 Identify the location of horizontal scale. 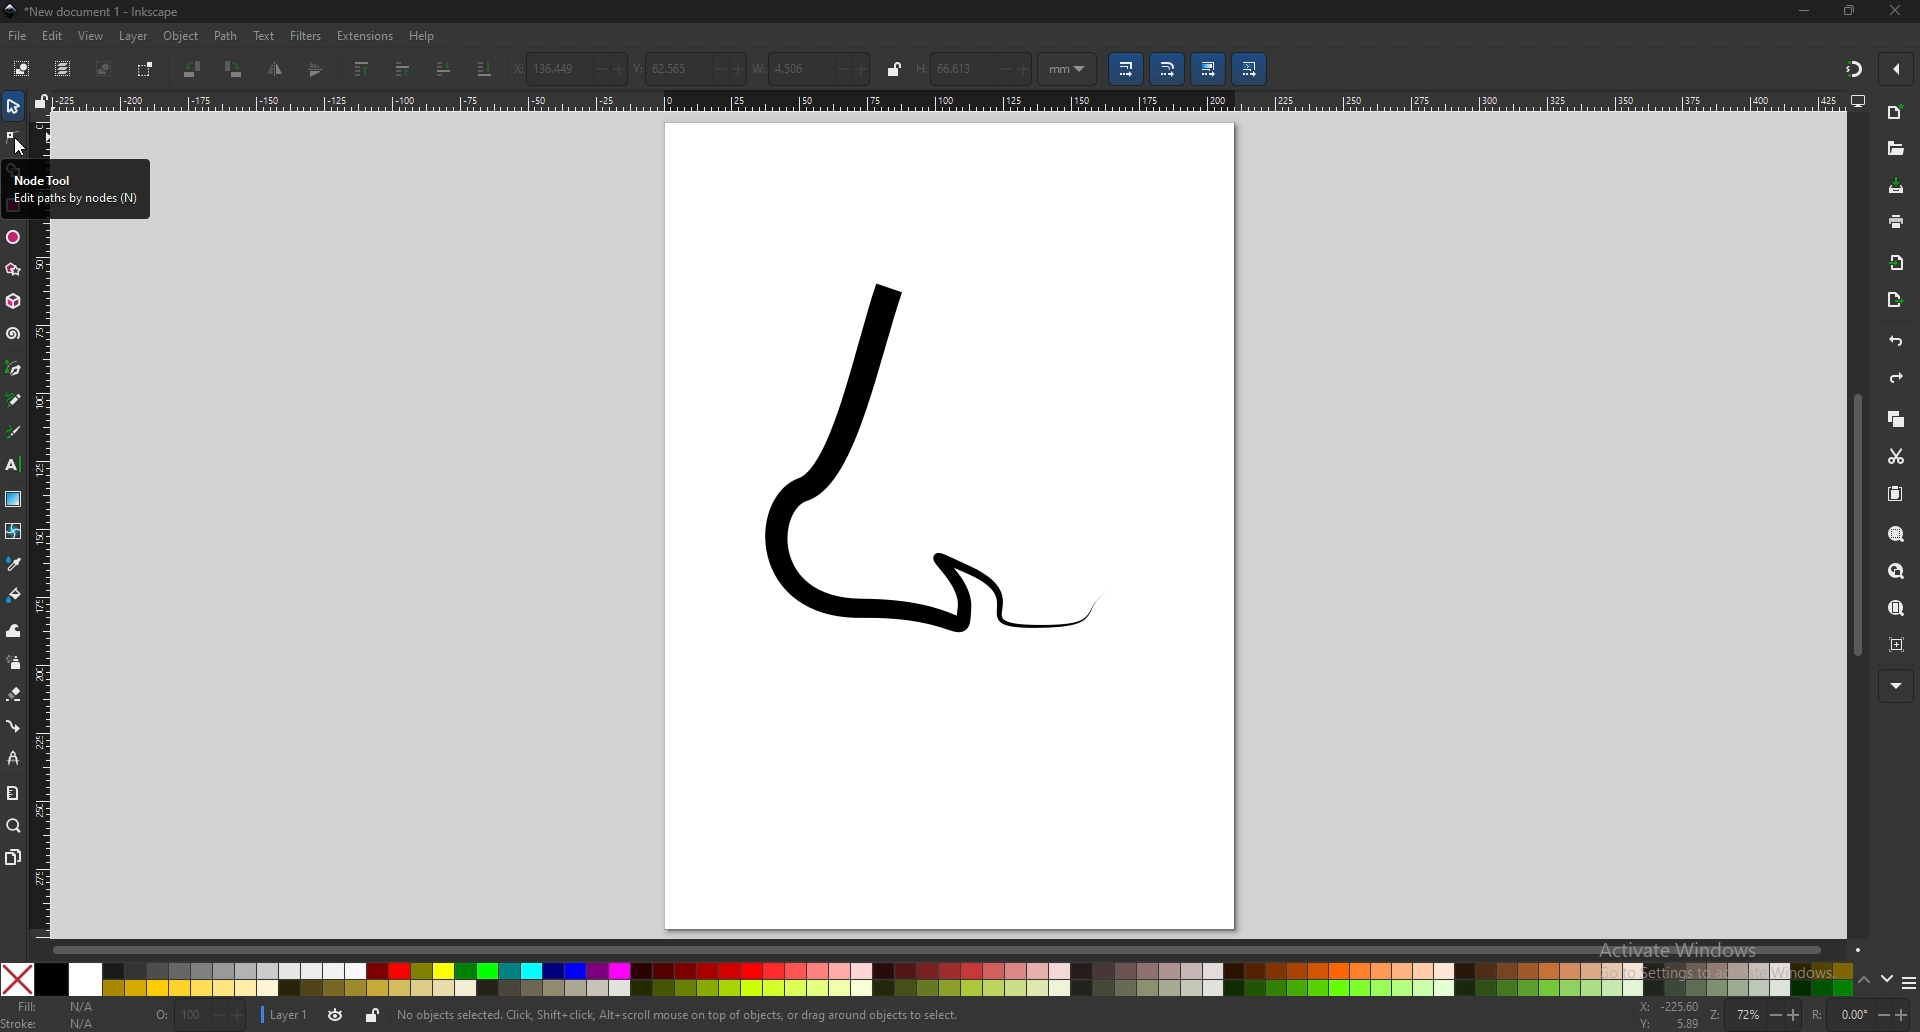
(949, 101).